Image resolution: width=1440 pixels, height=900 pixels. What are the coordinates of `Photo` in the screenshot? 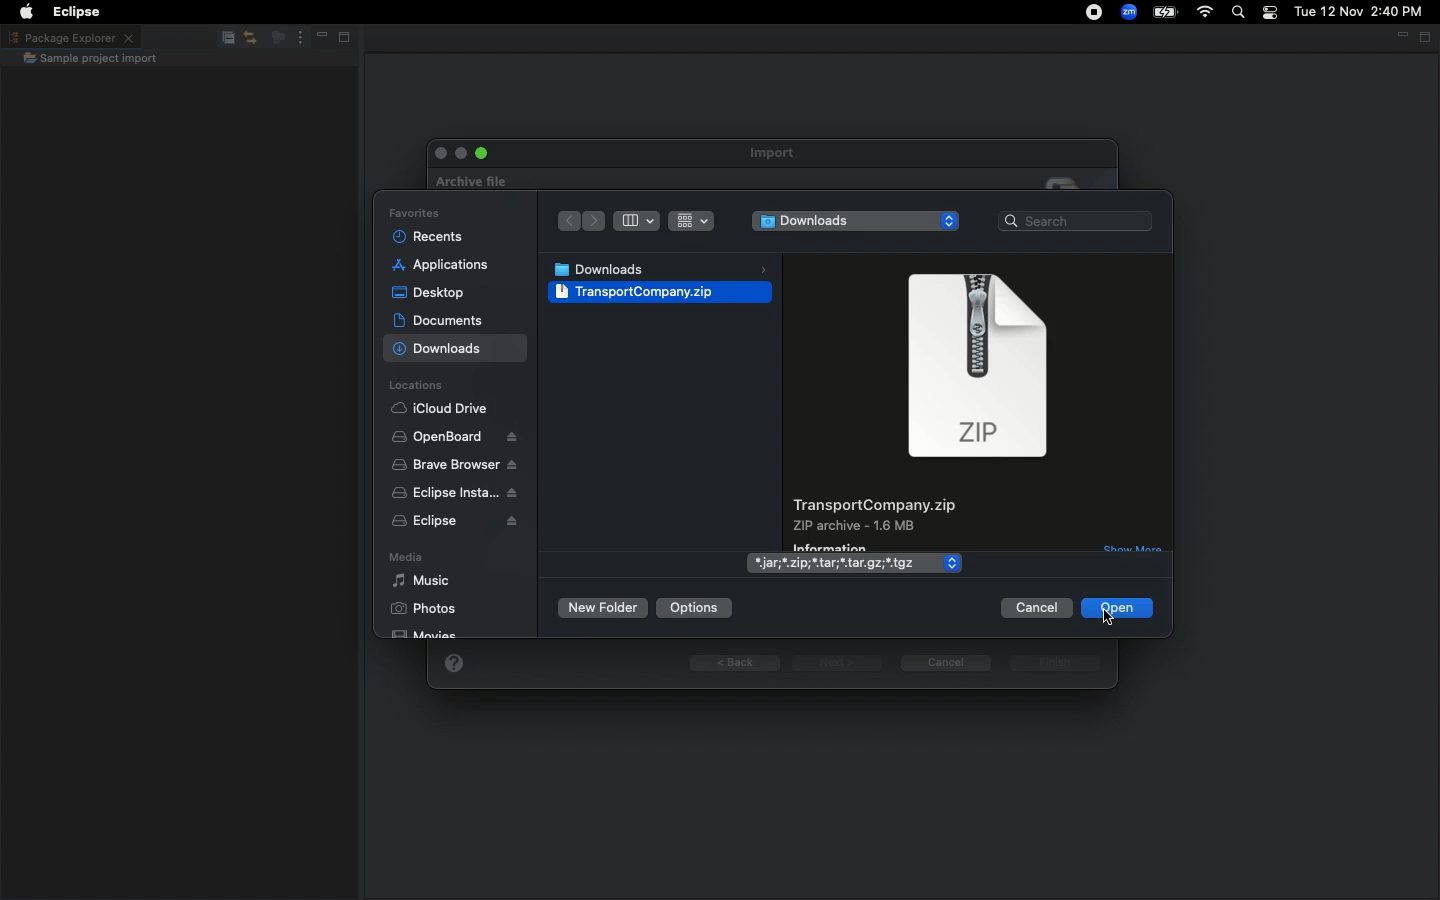 It's located at (418, 611).